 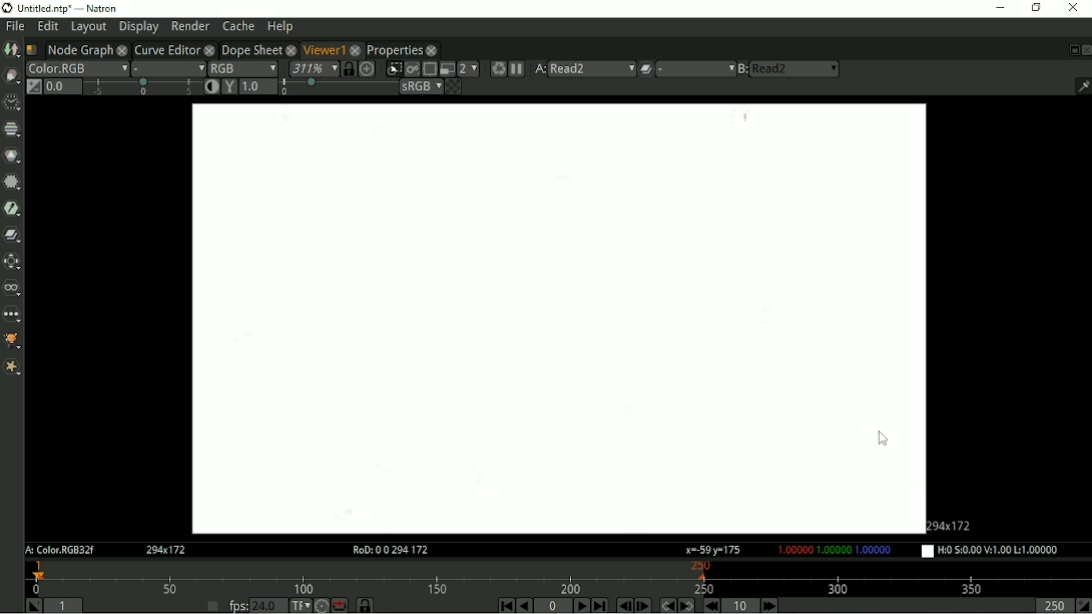 I want to click on File, so click(x=15, y=25).